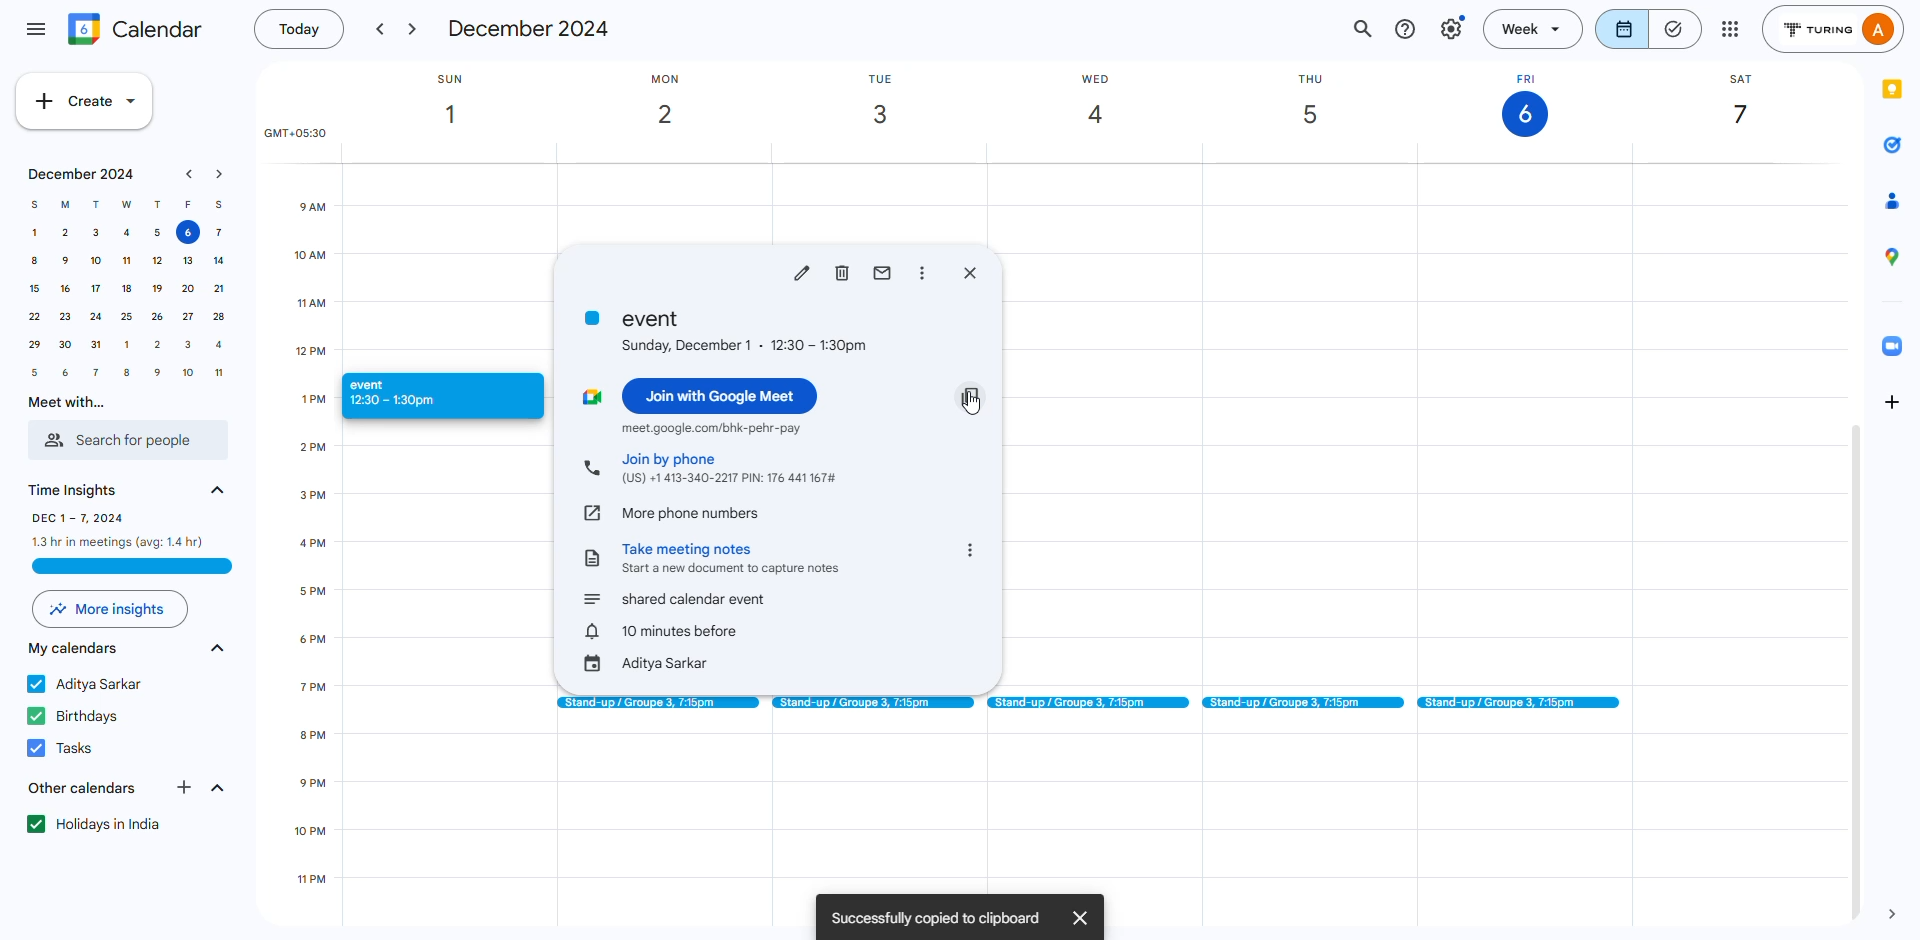 Image resolution: width=1920 pixels, height=940 pixels. What do you see at coordinates (1893, 90) in the screenshot?
I see `app` at bounding box center [1893, 90].